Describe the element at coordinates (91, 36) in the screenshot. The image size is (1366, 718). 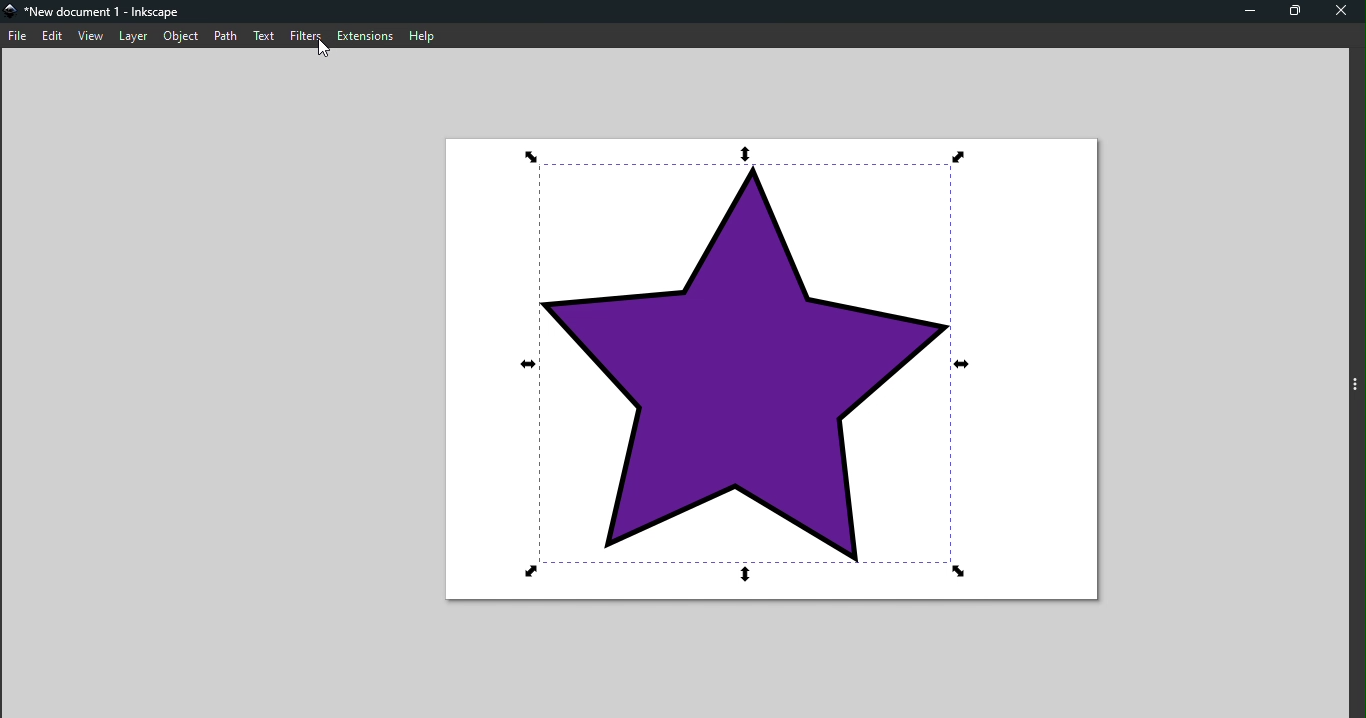
I see `view` at that location.